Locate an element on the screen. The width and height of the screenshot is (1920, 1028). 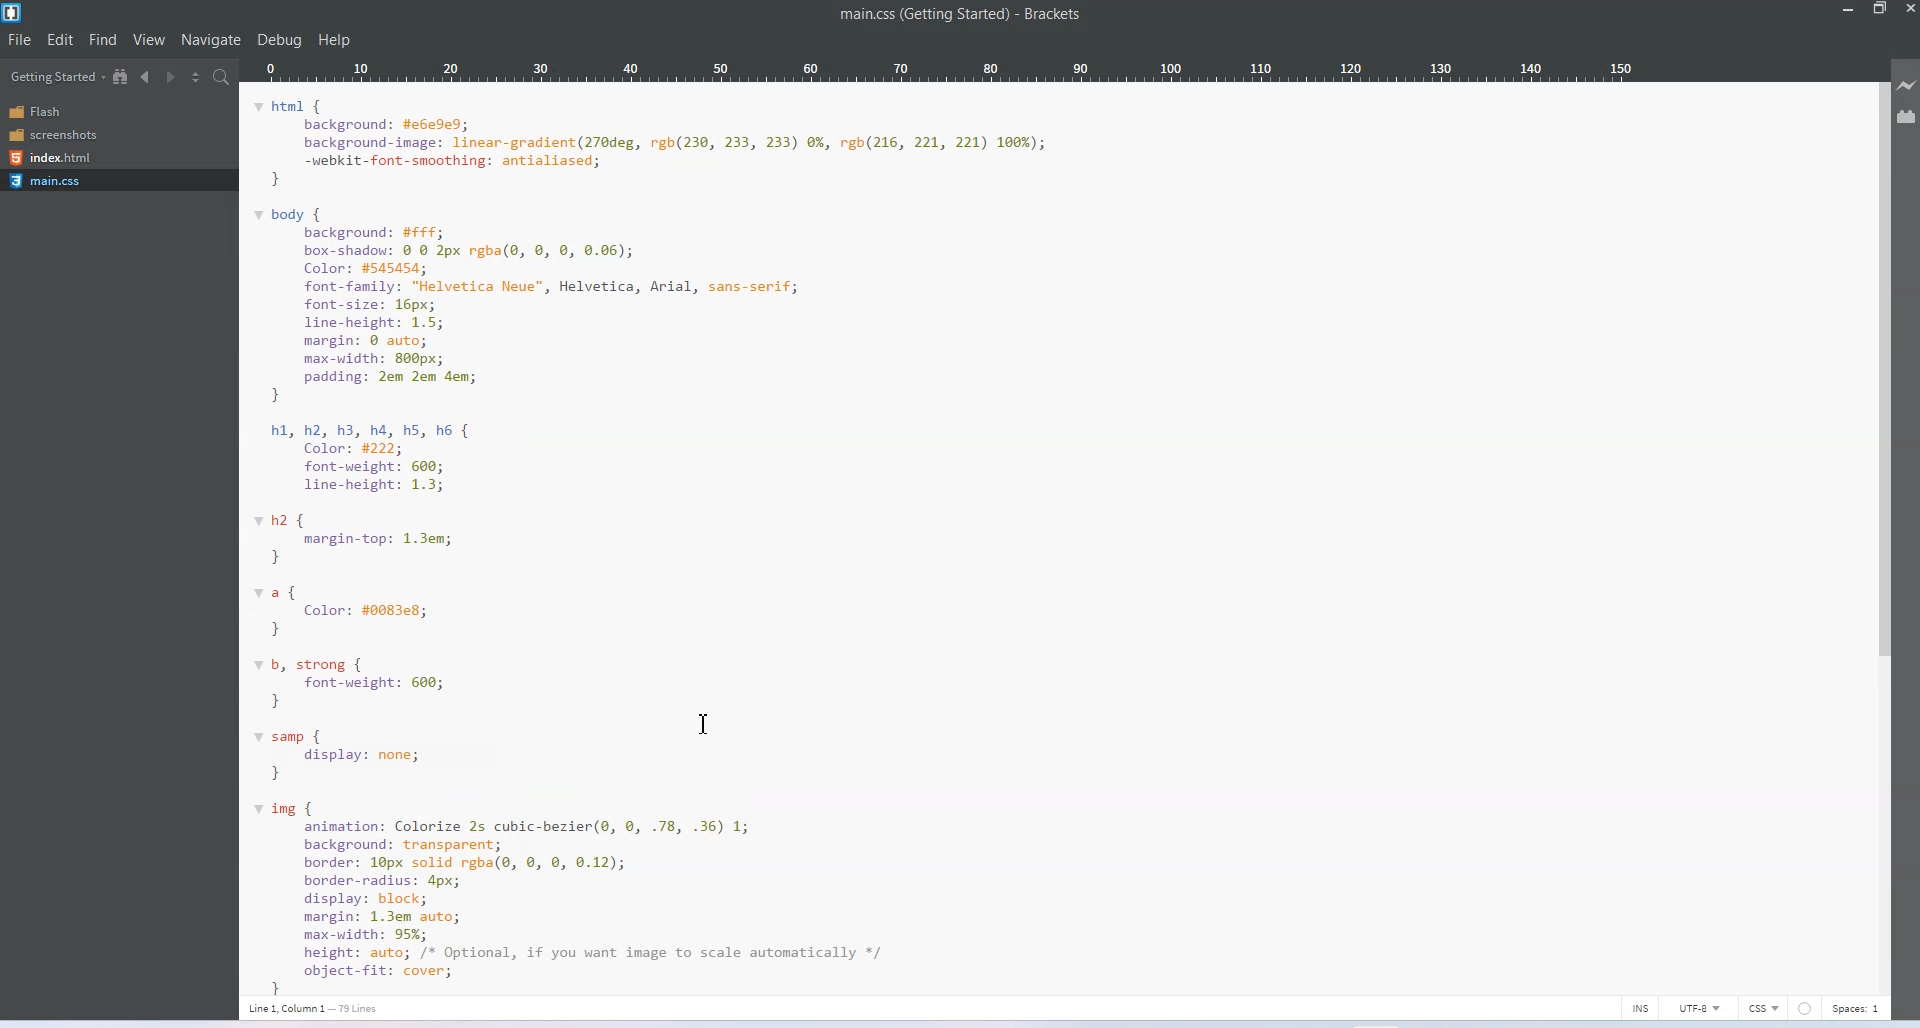
Spaces 1 is located at coordinates (1859, 1009).